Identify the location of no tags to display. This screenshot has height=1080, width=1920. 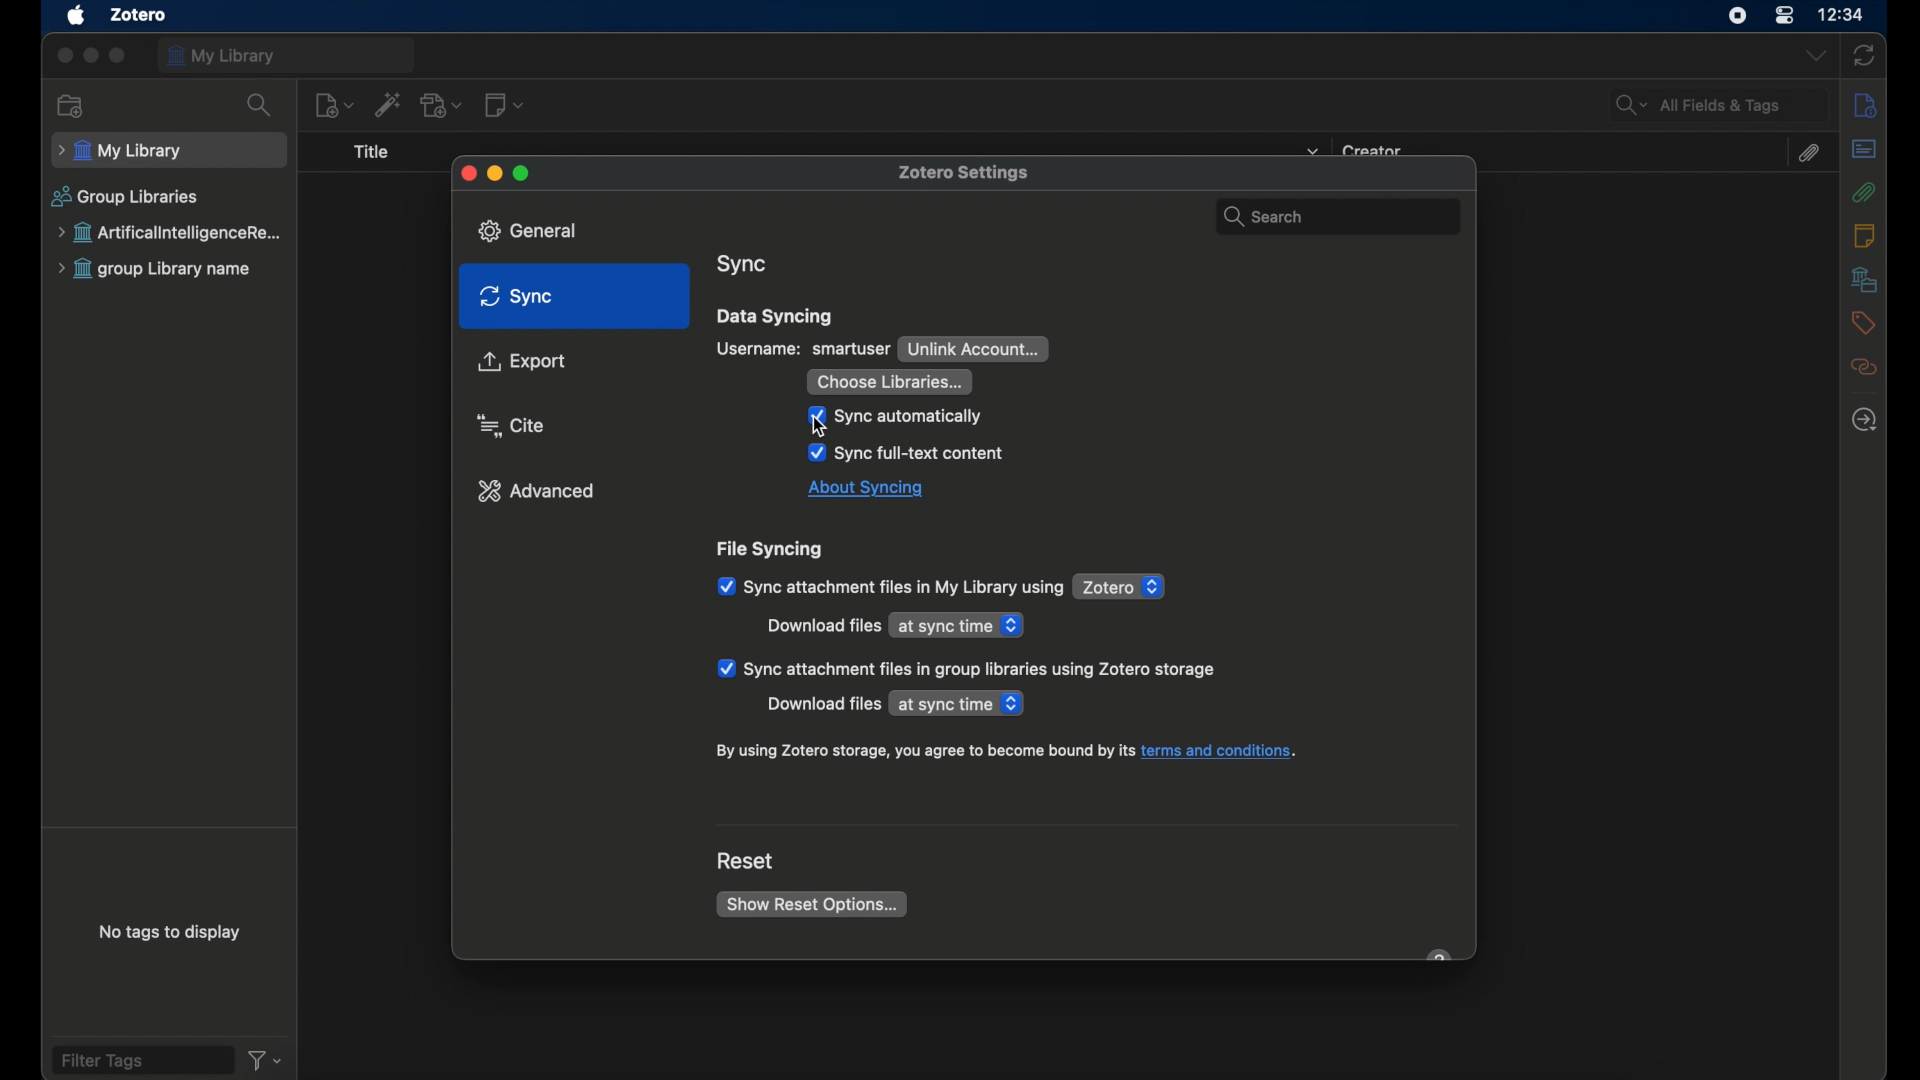
(168, 932).